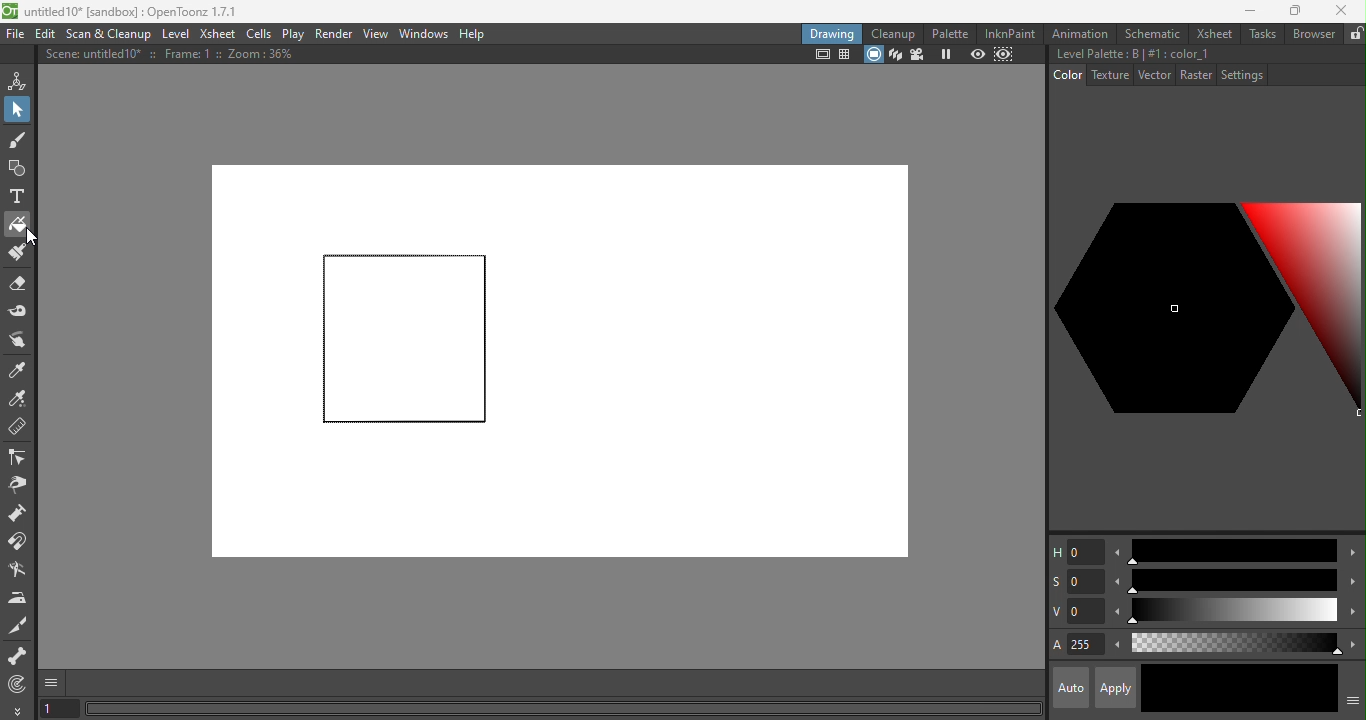 This screenshot has width=1366, height=720. Describe the element at coordinates (20, 456) in the screenshot. I see `Control point edit tool` at that location.